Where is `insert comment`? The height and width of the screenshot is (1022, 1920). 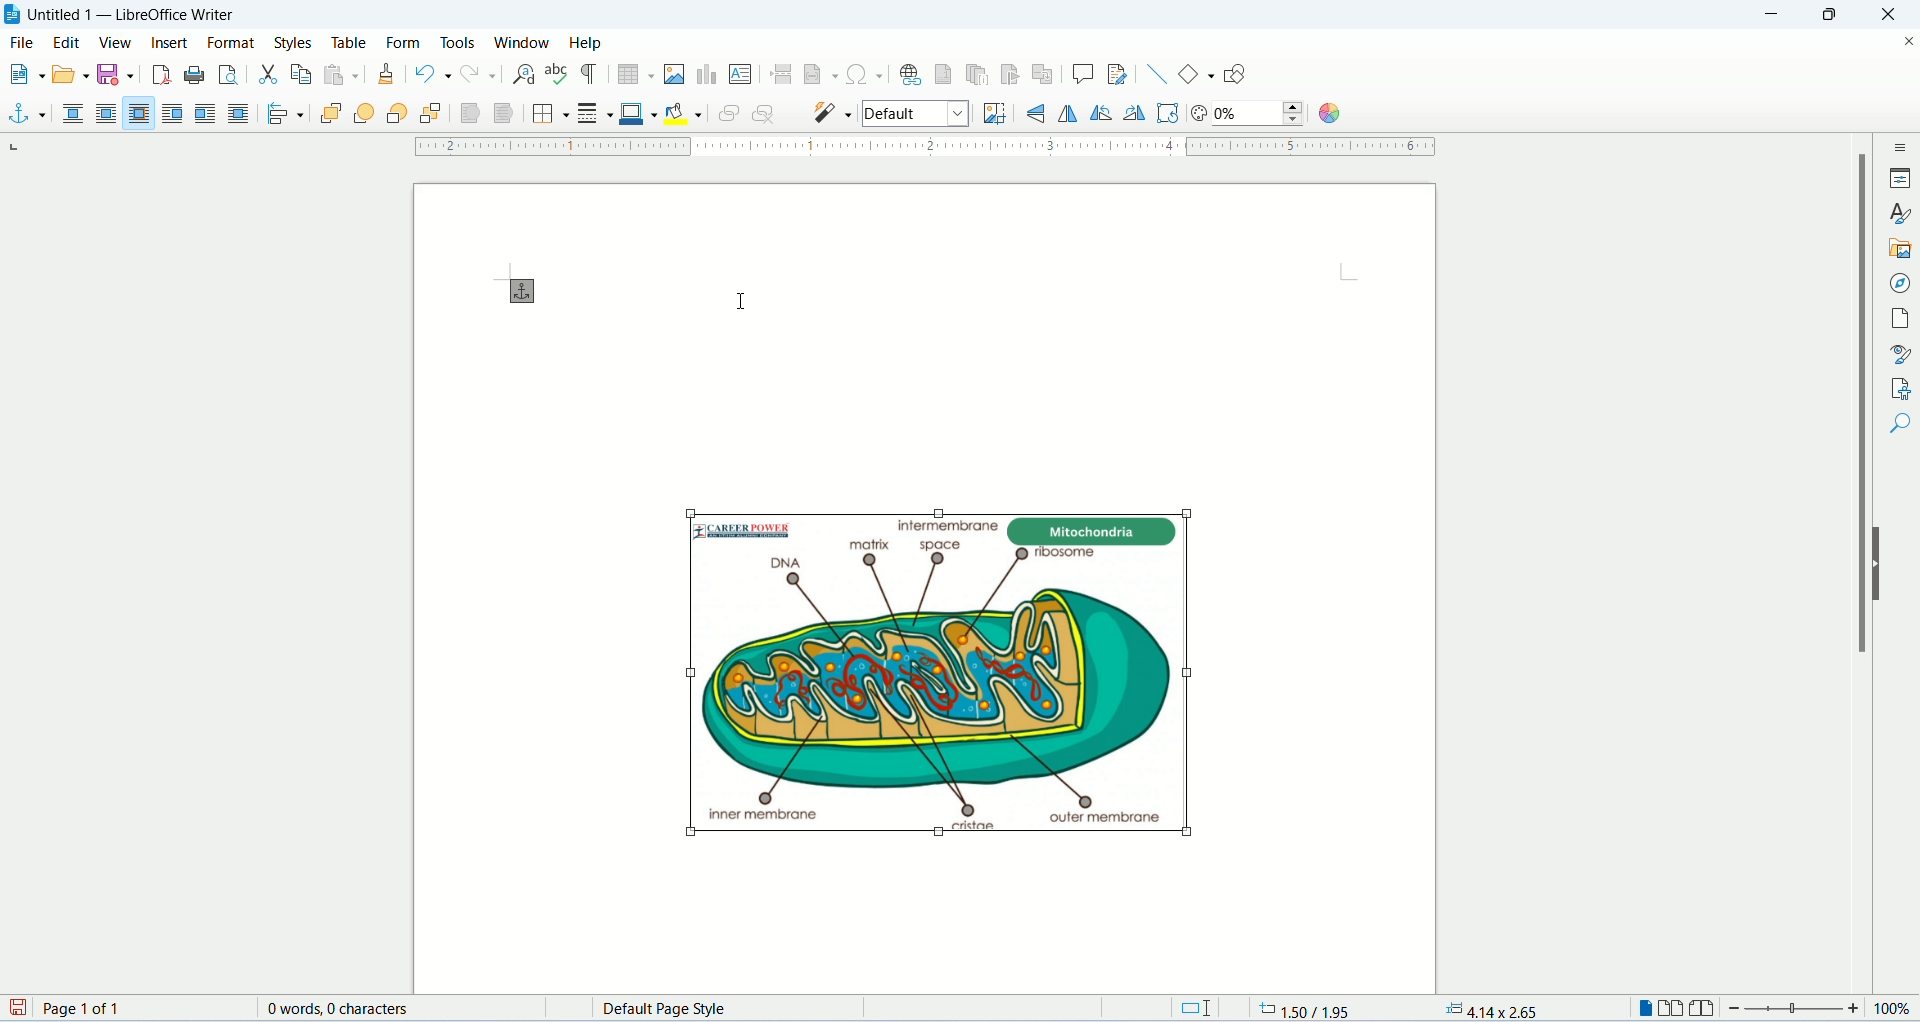 insert comment is located at coordinates (1083, 74).